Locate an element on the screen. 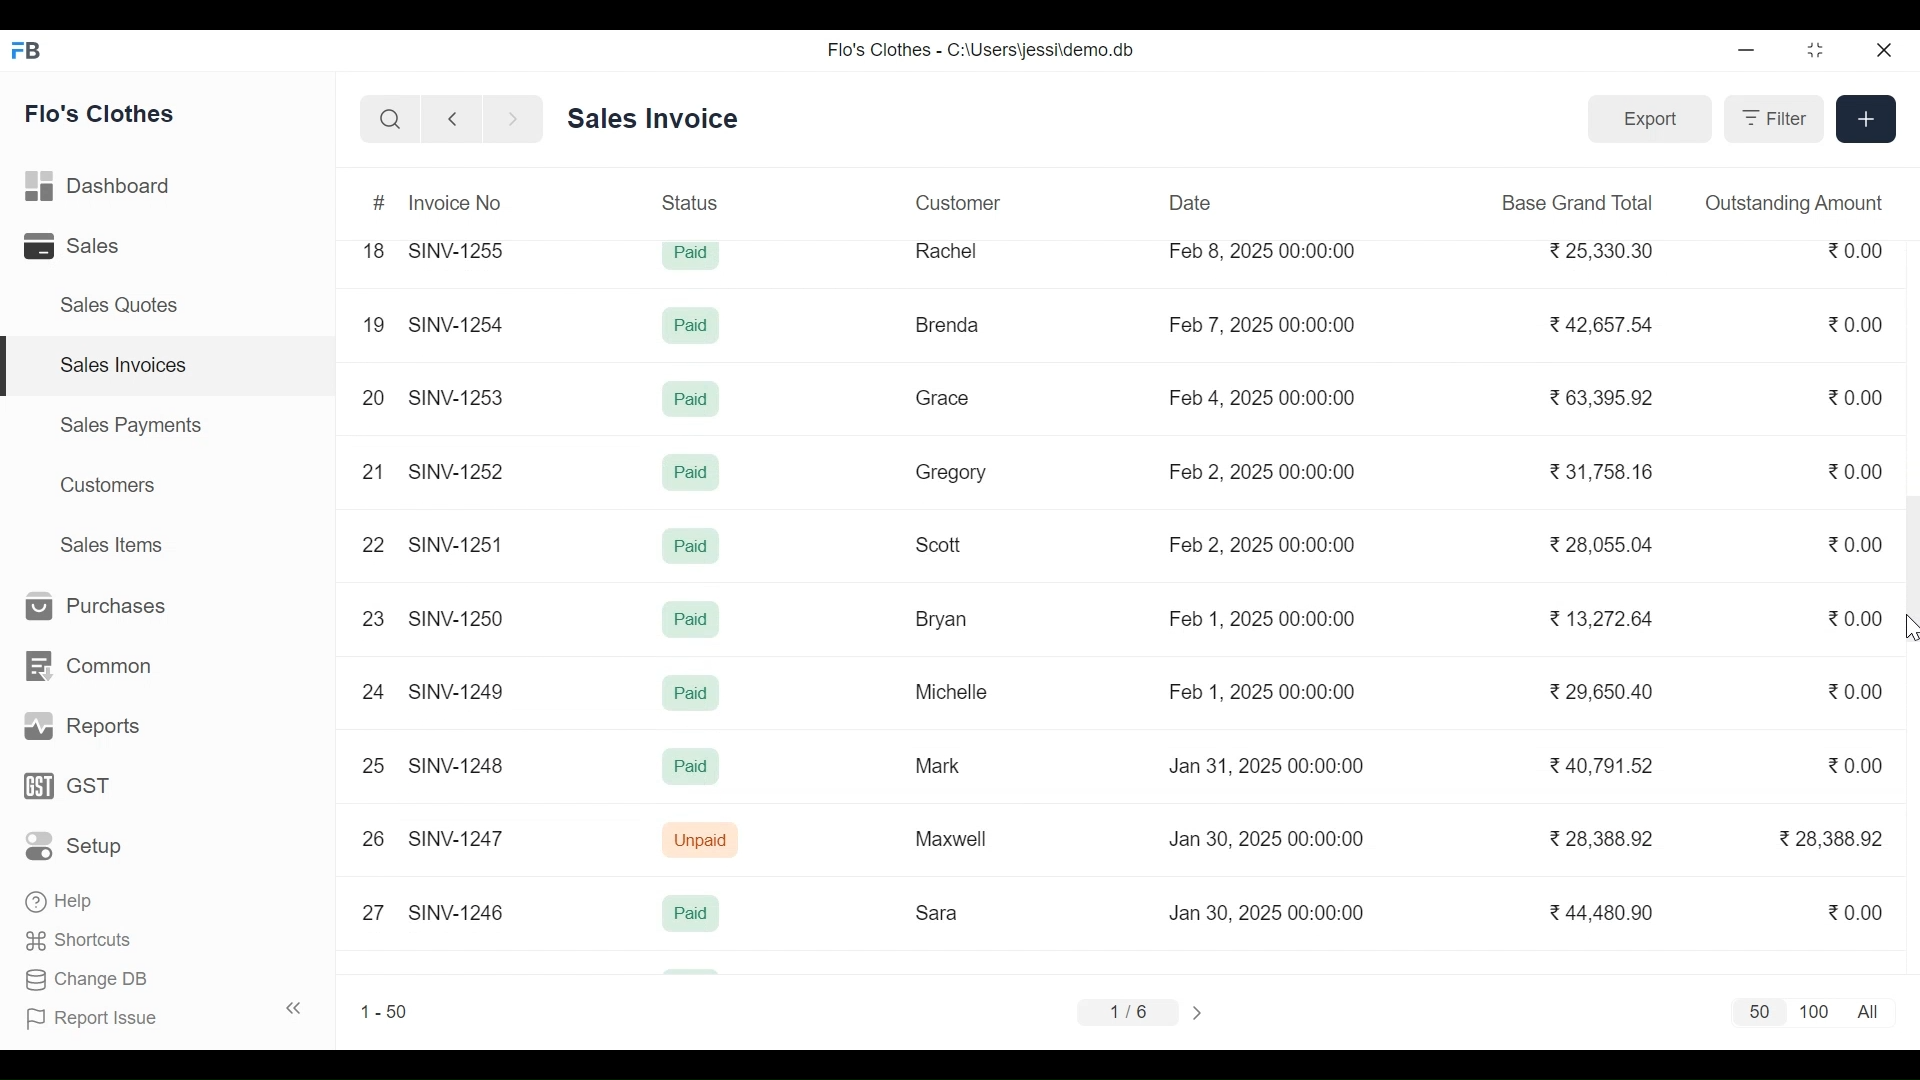 The image size is (1920, 1080). Feb 4, 2025 00:00:00 is located at coordinates (1263, 398).